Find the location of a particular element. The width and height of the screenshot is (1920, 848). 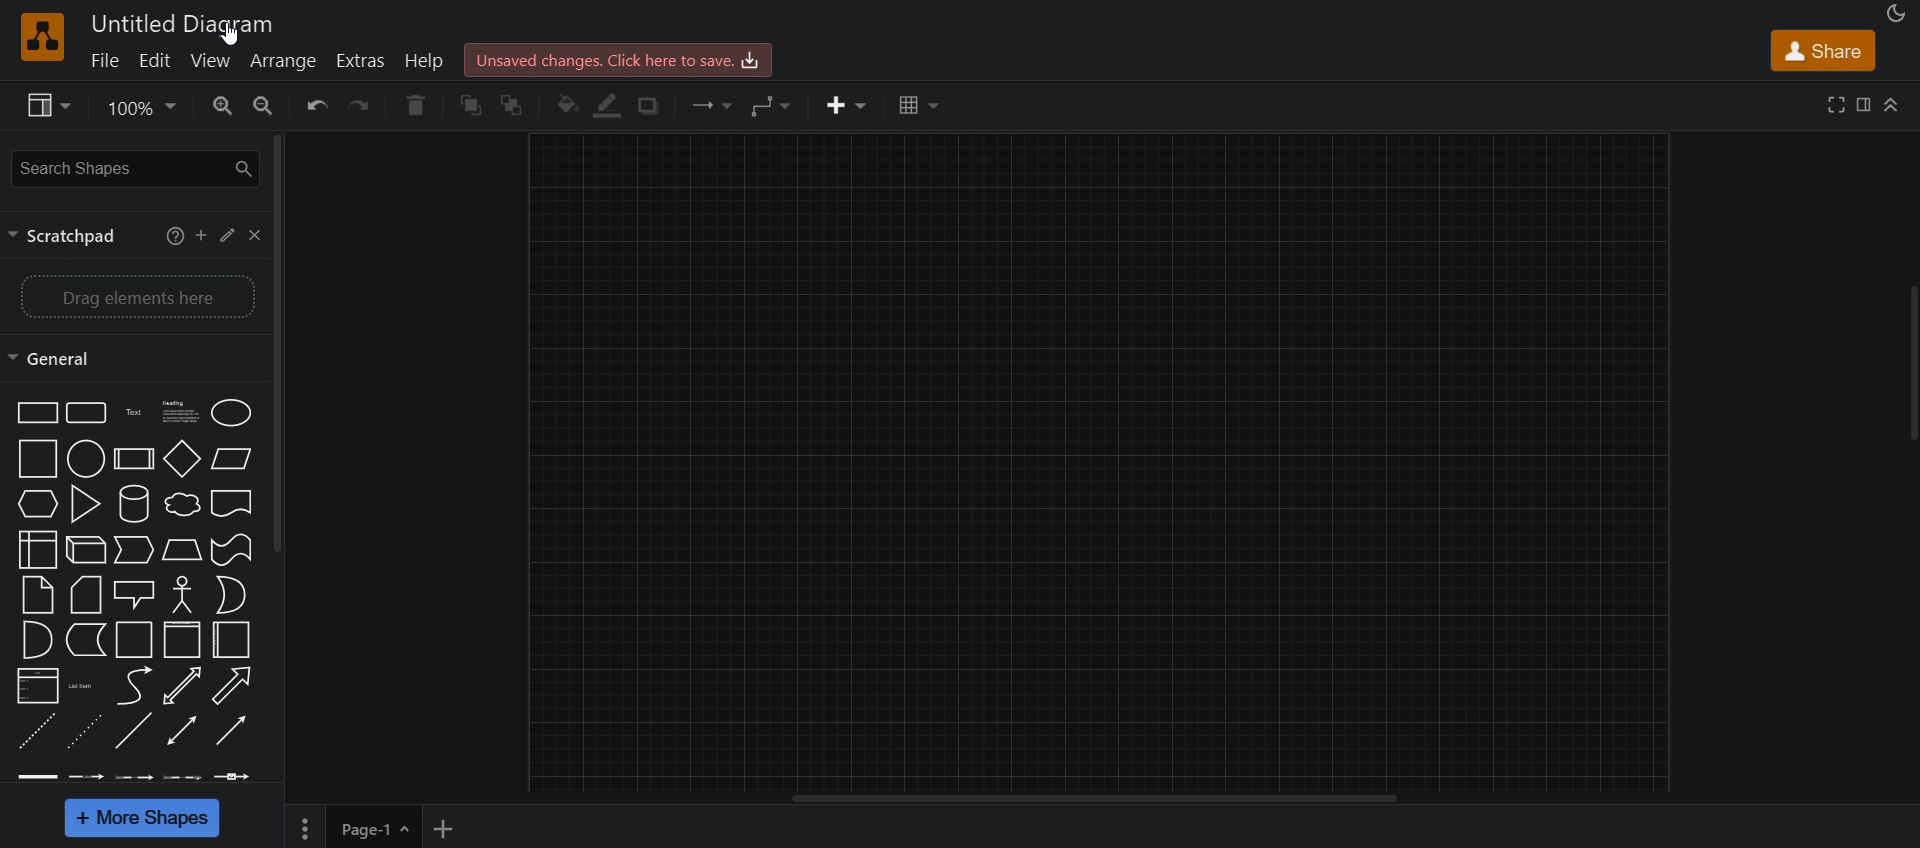

table is located at coordinates (915, 107).